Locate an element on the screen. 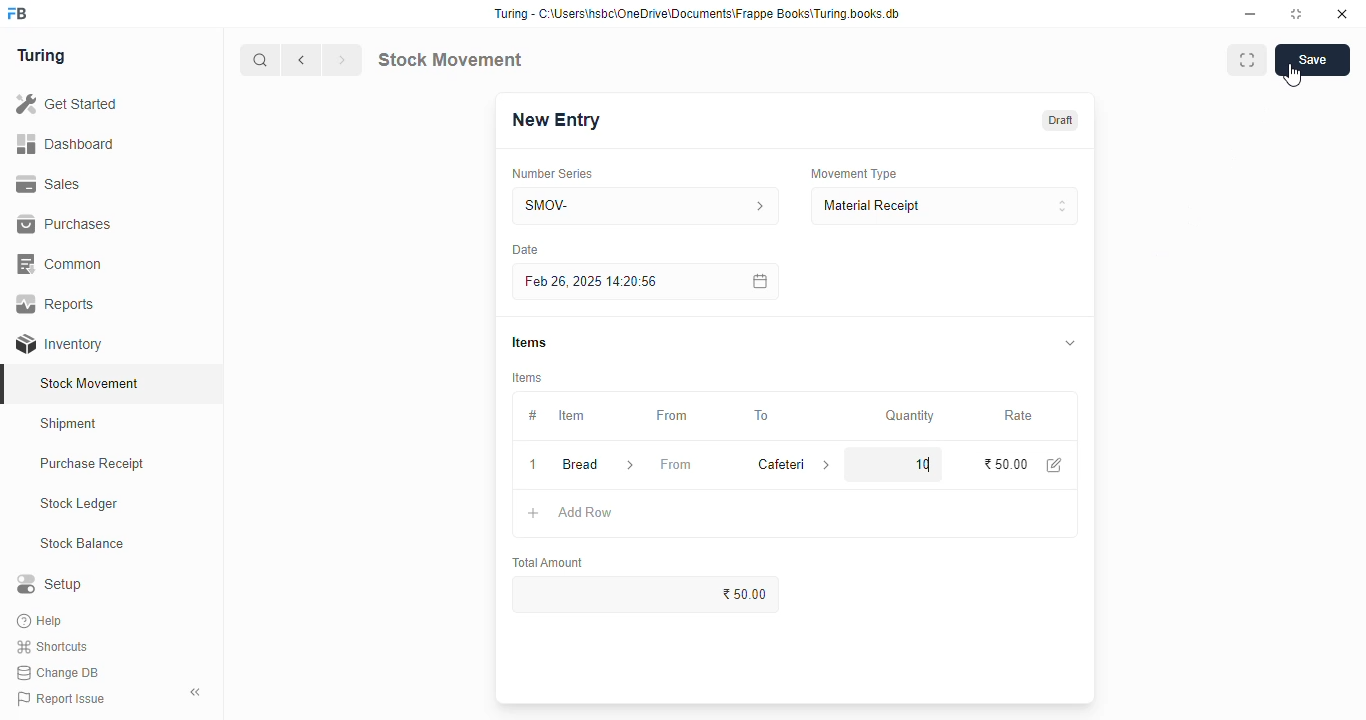 The image size is (1366, 720). from is located at coordinates (673, 416).